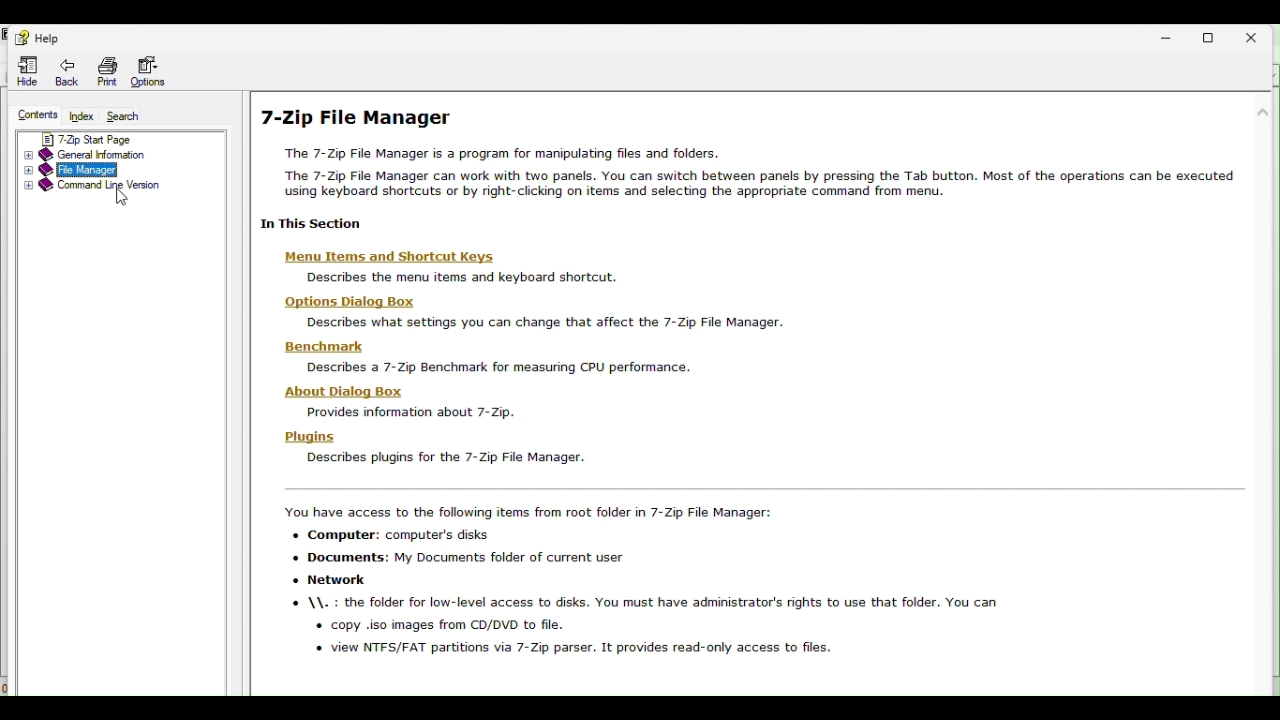 This screenshot has width=1280, height=720. Describe the element at coordinates (25, 156) in the screenshot. I see `expand` at that location.